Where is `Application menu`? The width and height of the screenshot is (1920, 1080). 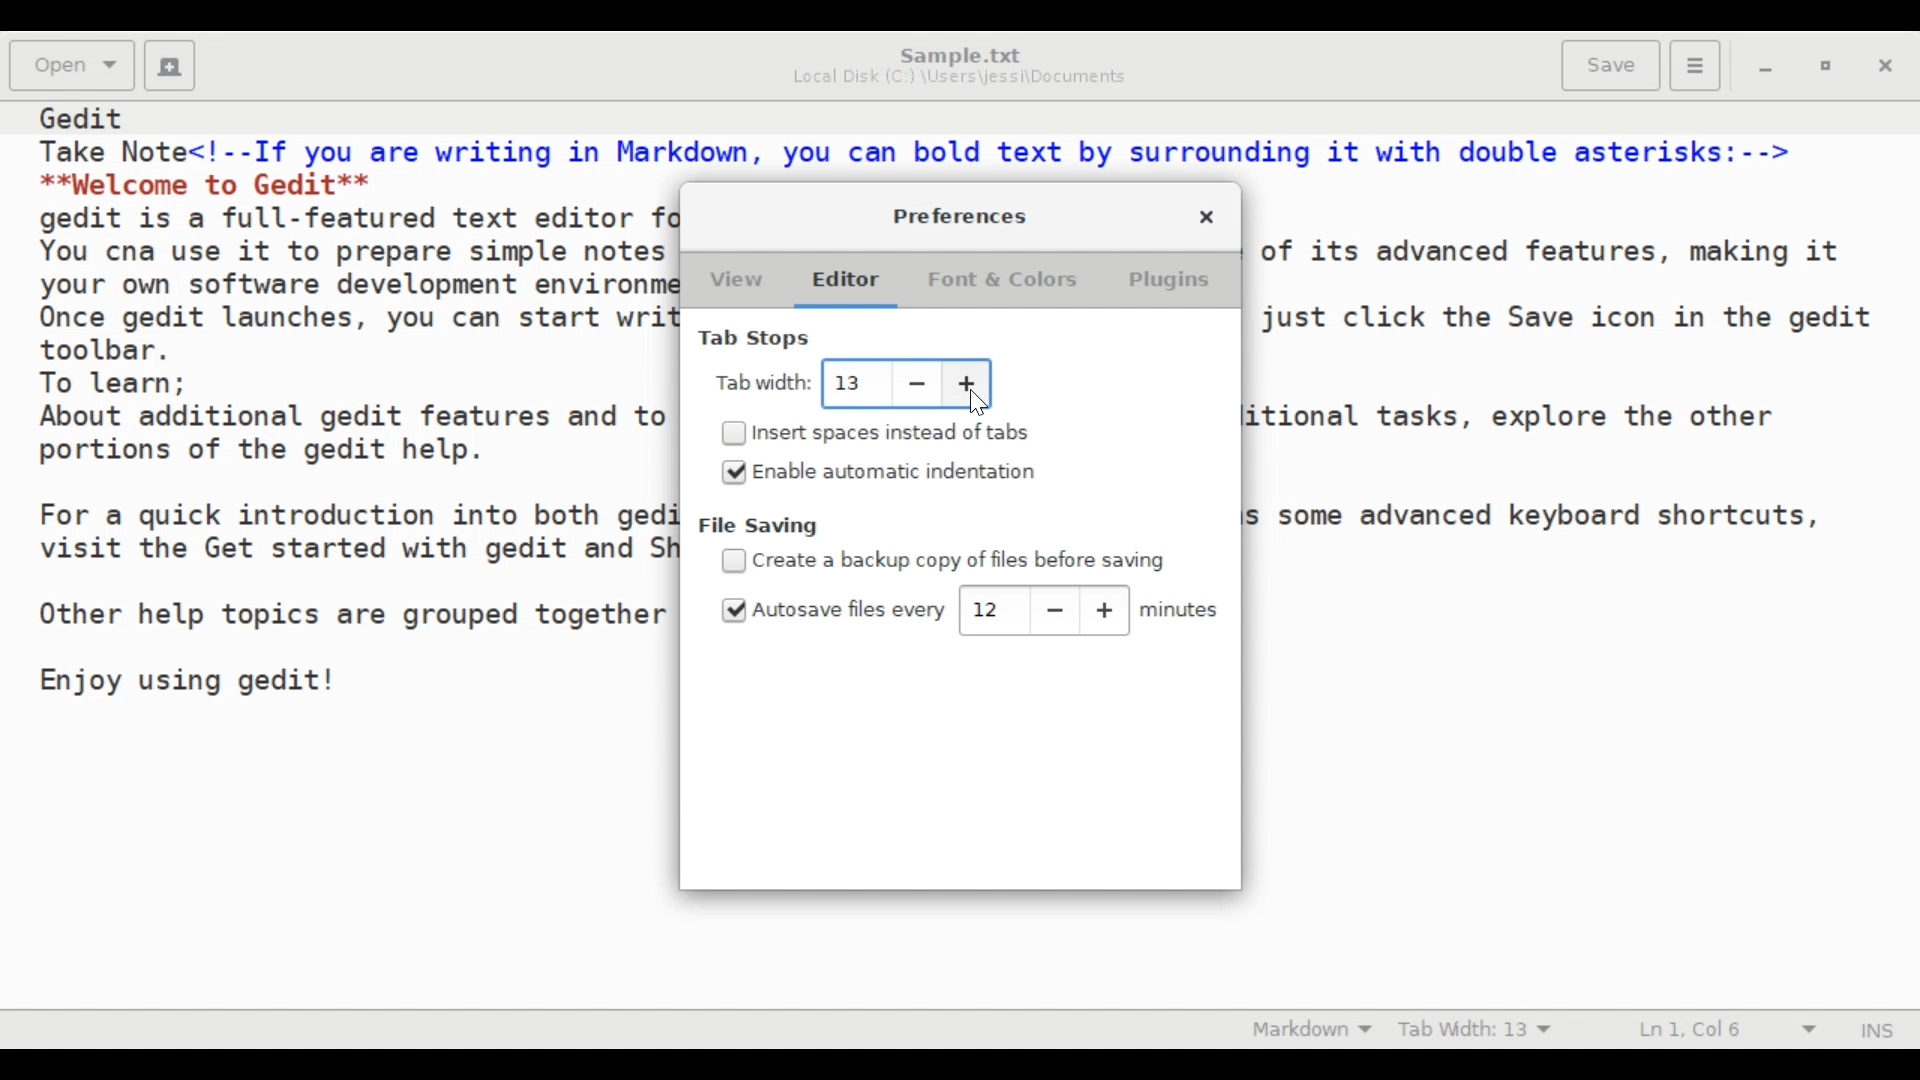 Application menu is located at coordinates (1694, 66).